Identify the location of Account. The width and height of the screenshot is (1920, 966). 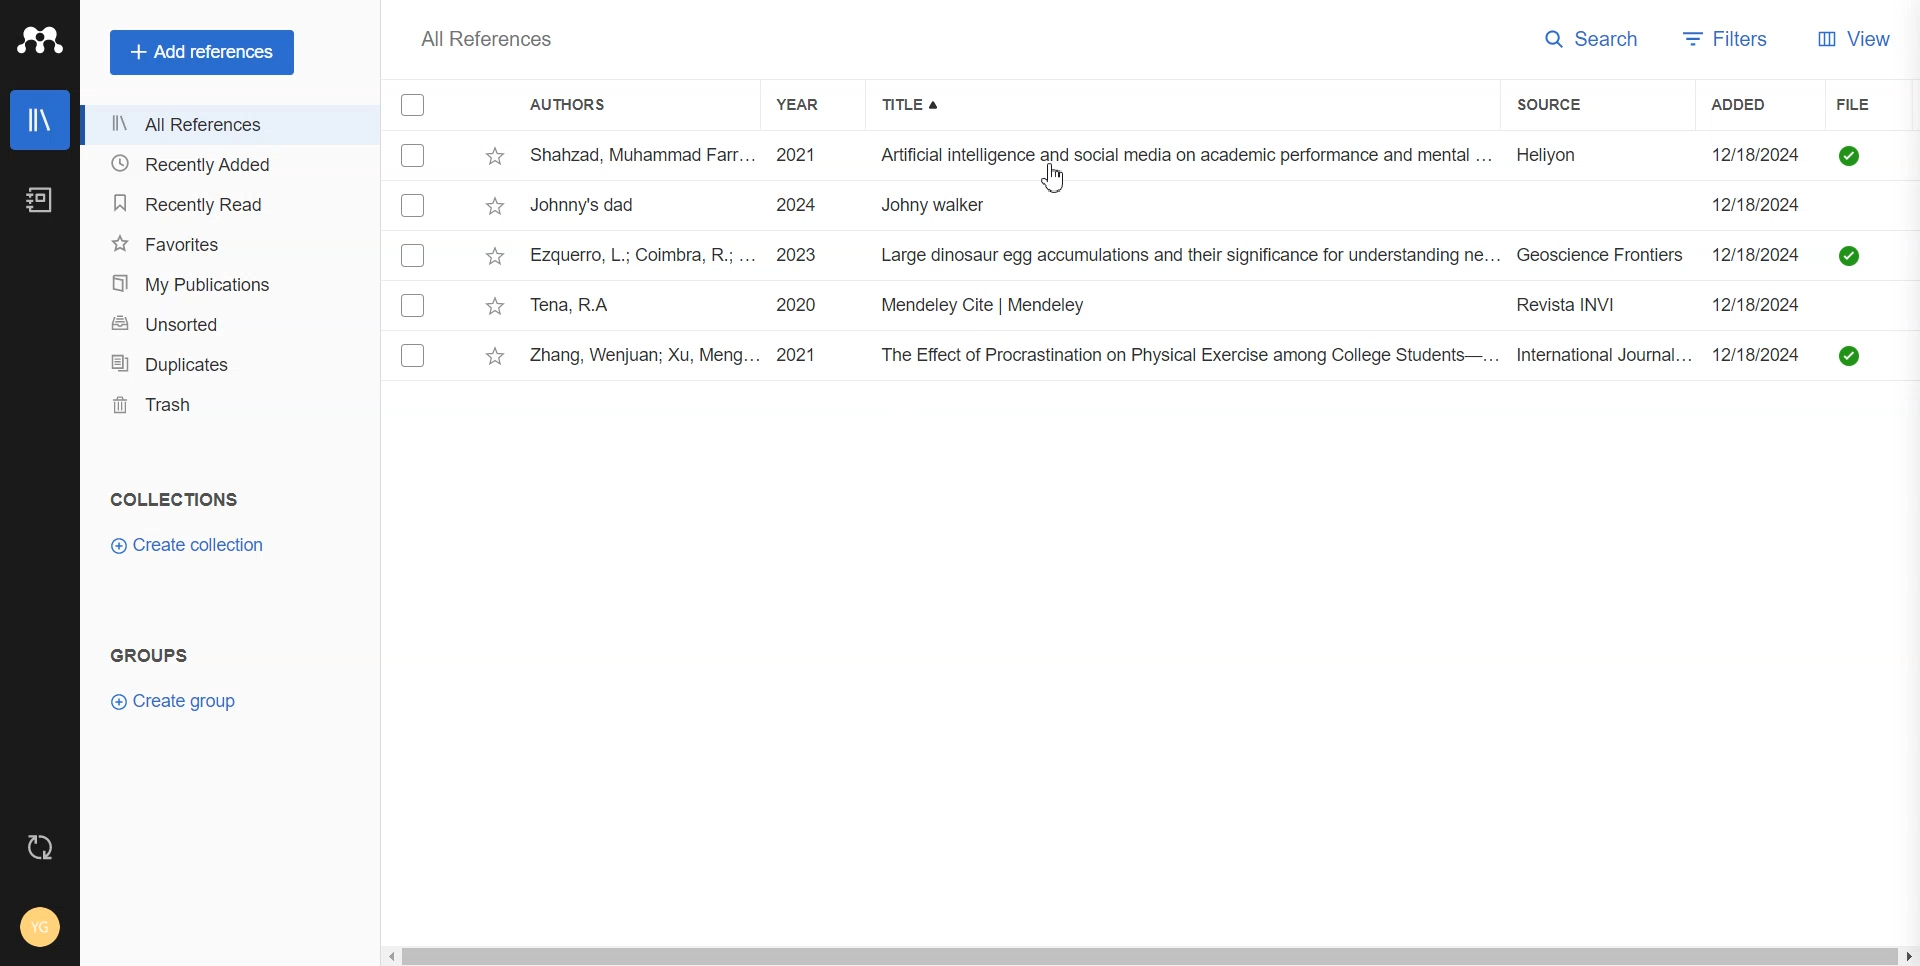
(39, 926).